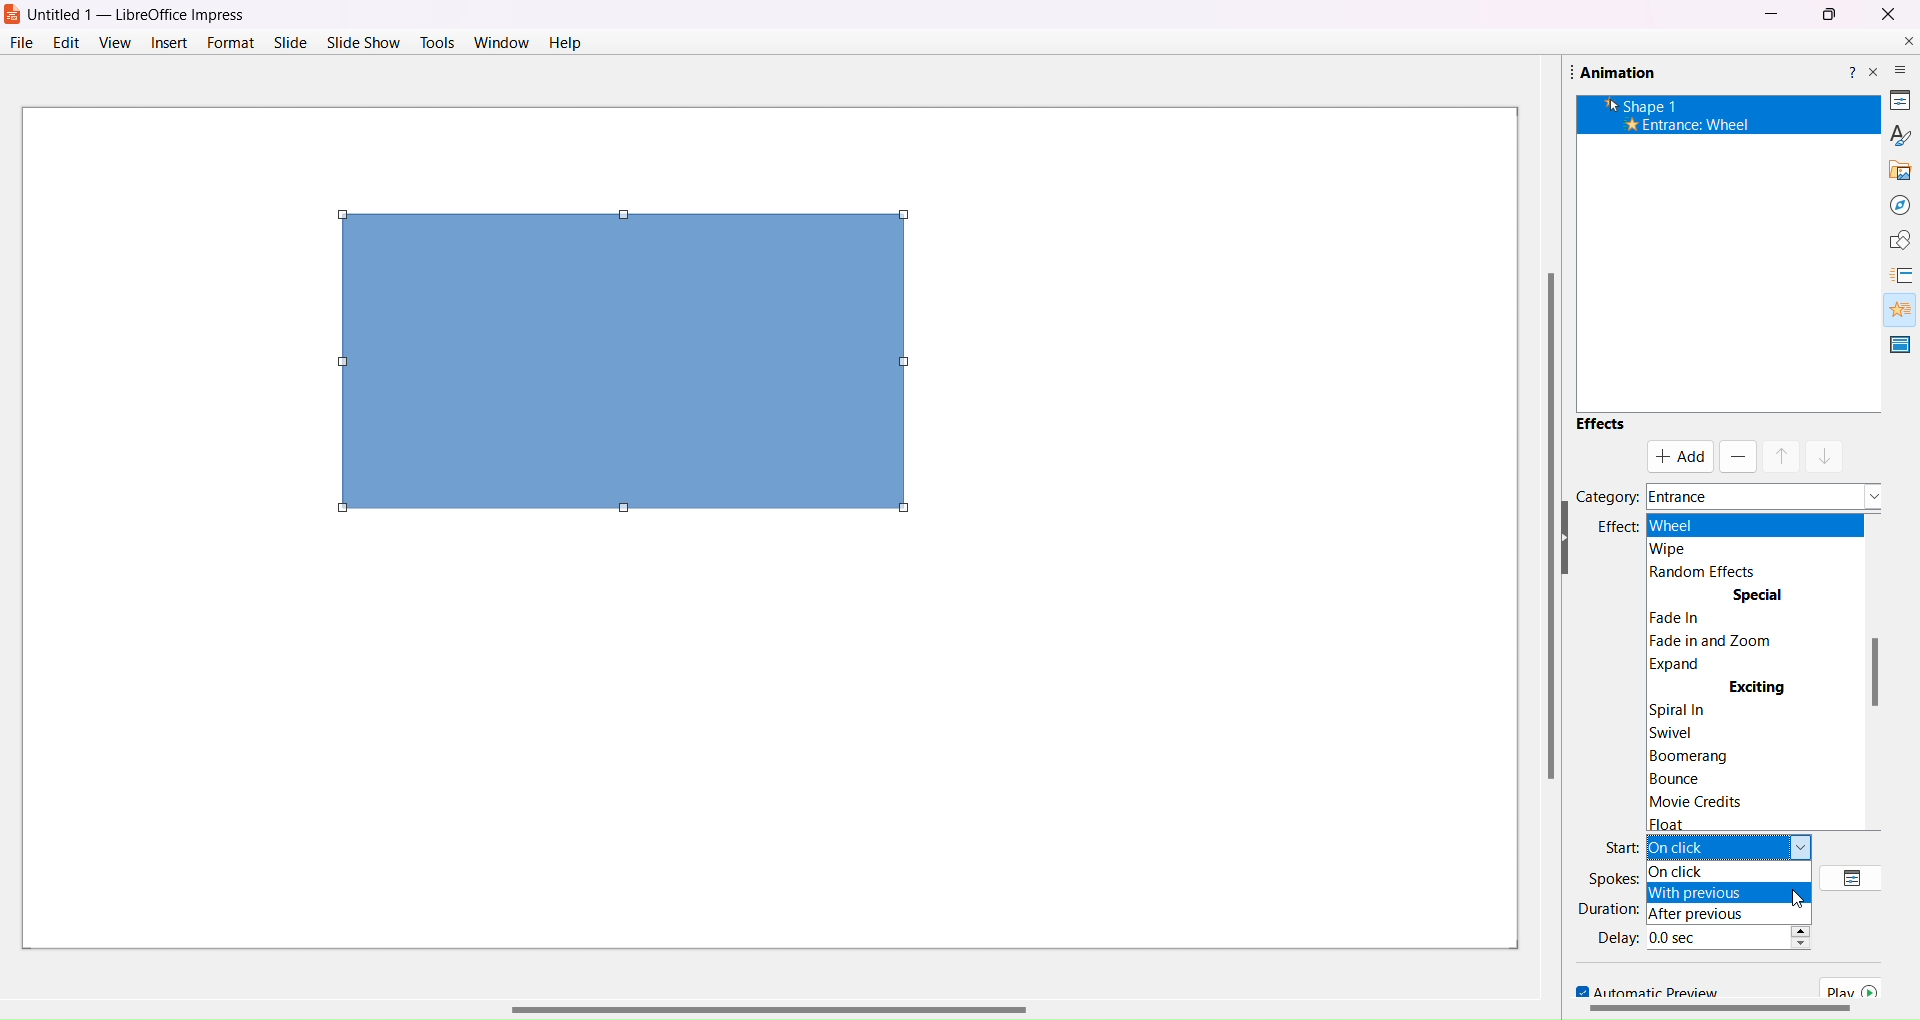  I want to click on Option, so click(1855, 877).